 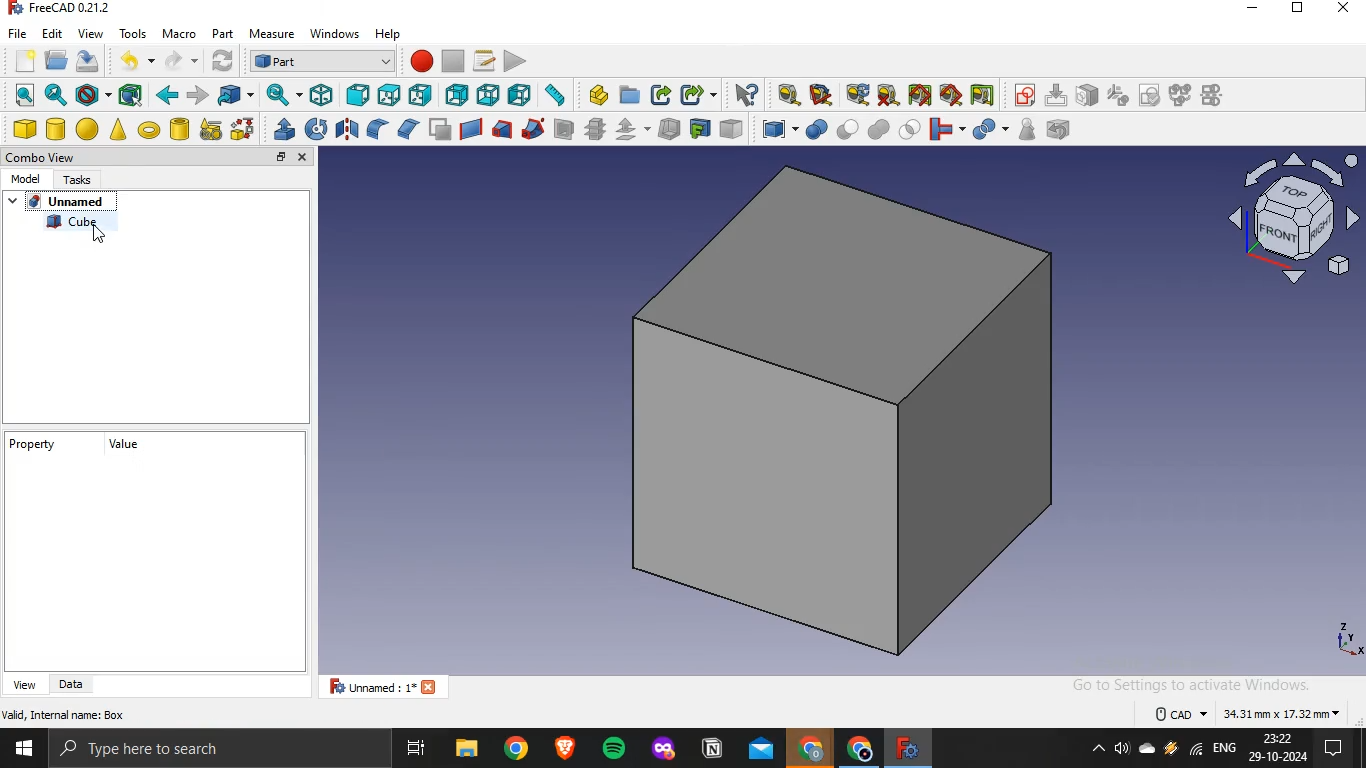 I want to click on thickness, so click(x=670, y=127).